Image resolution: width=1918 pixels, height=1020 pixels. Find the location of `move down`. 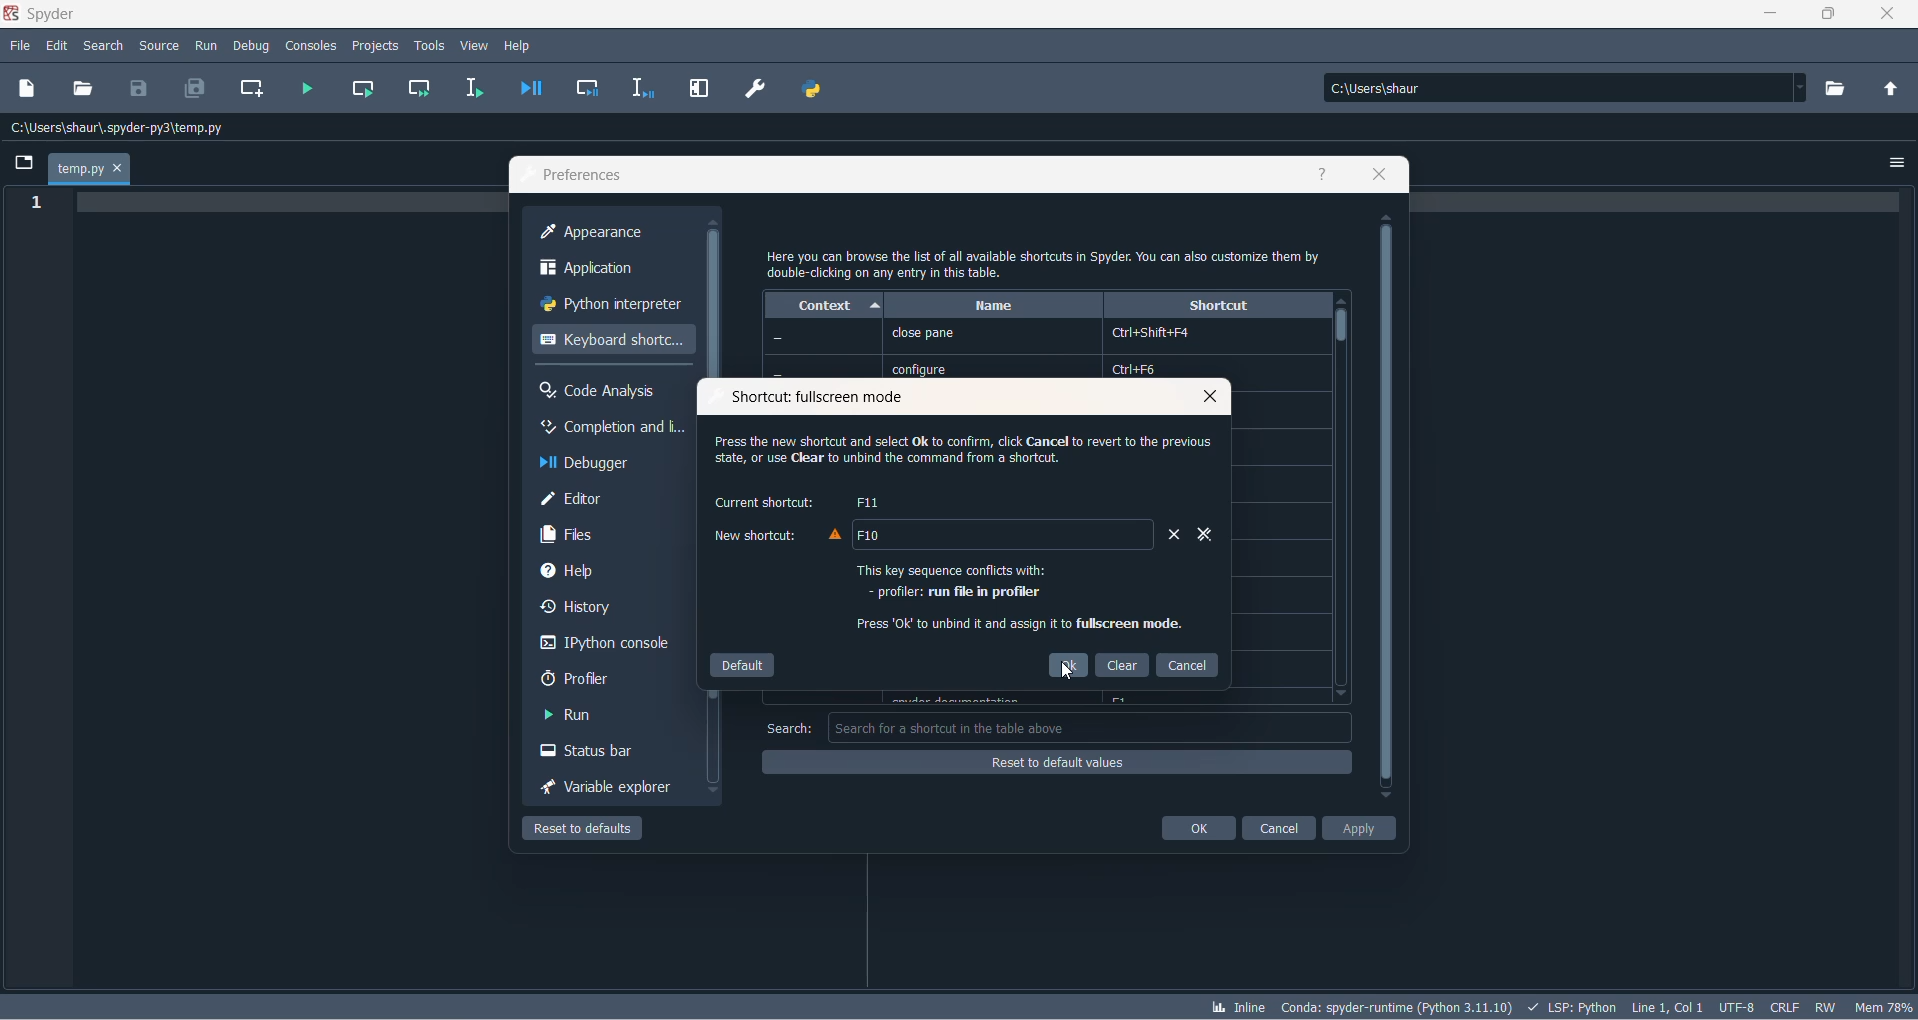

move down is located at coordinates (1385, 797).